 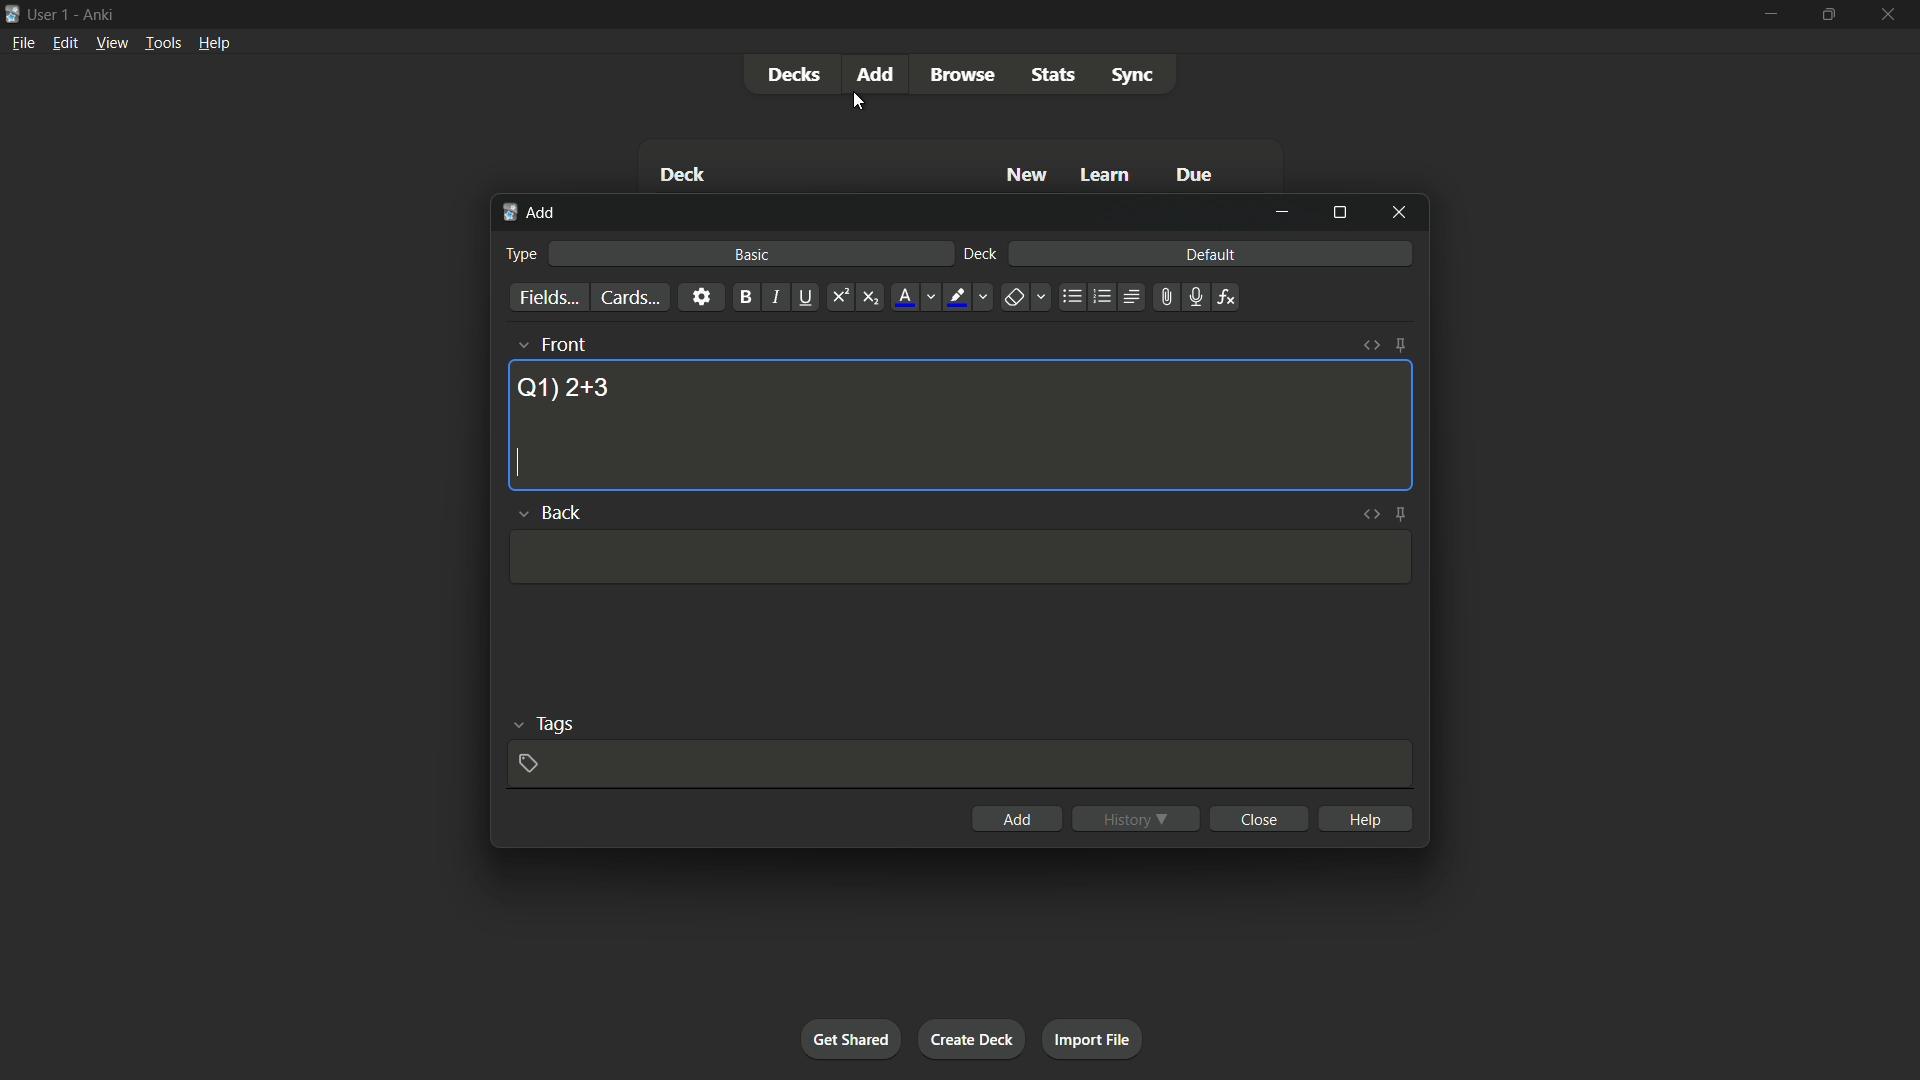 What do you see at coordinates (1164, 297) in the screenshot?
I see `attach file` at bounding box center [1164, 297].